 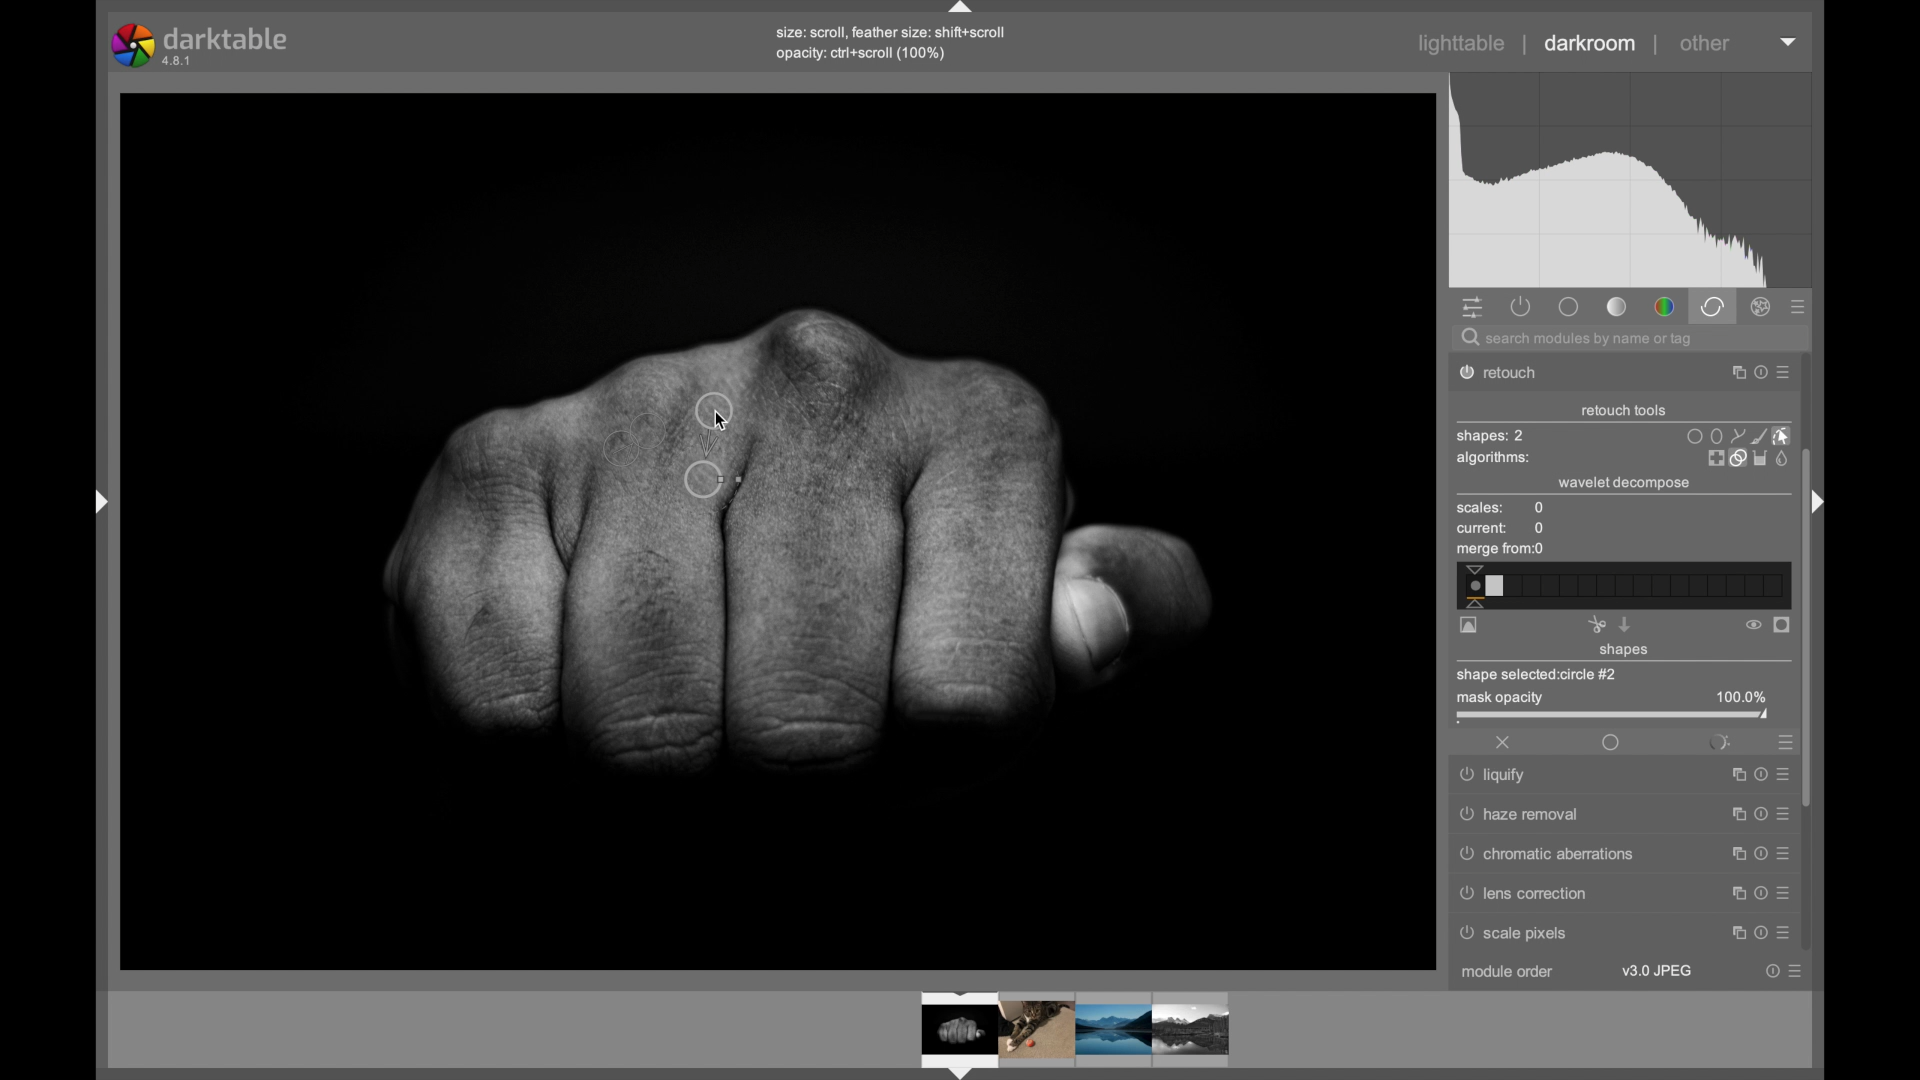 I want to click on scale pixels, so click(x=1521, y=936).